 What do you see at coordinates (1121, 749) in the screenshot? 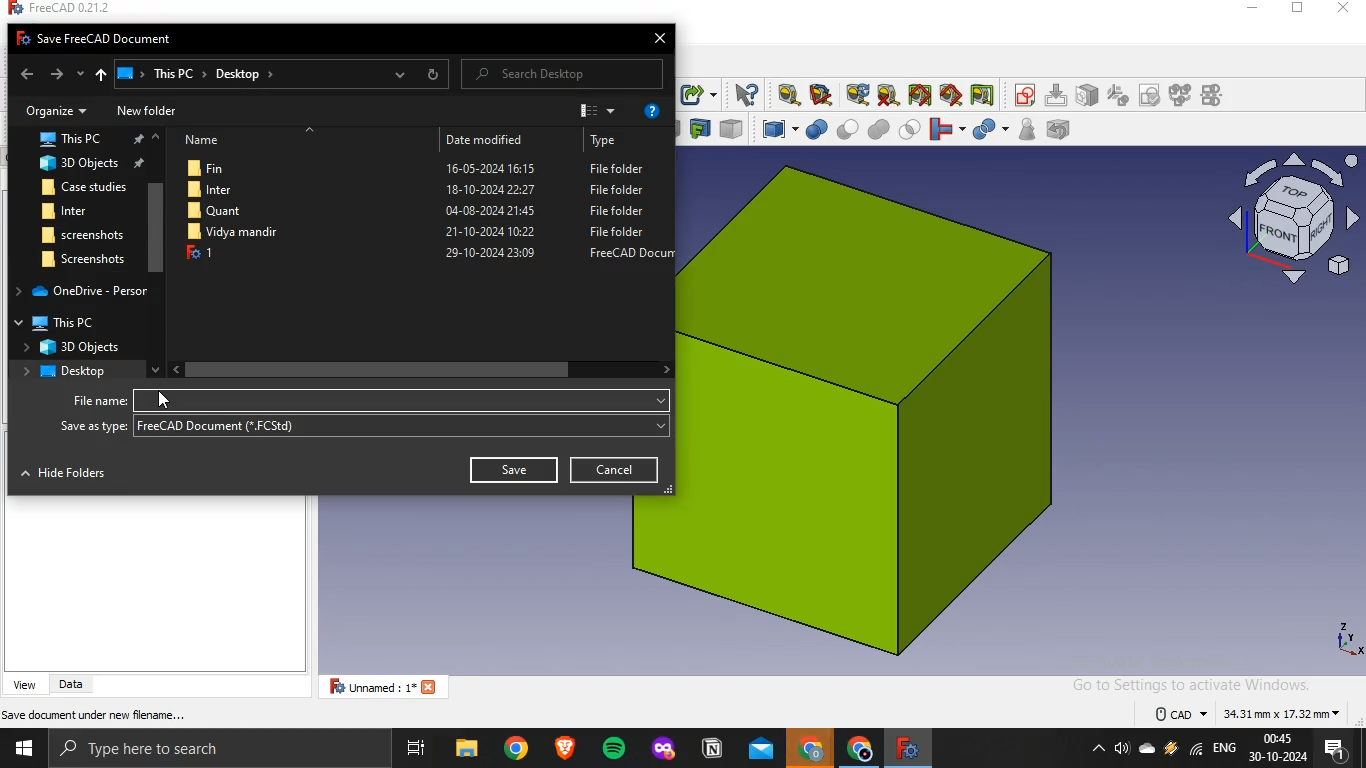
I see `volume` at bounding box center [1121, 749].